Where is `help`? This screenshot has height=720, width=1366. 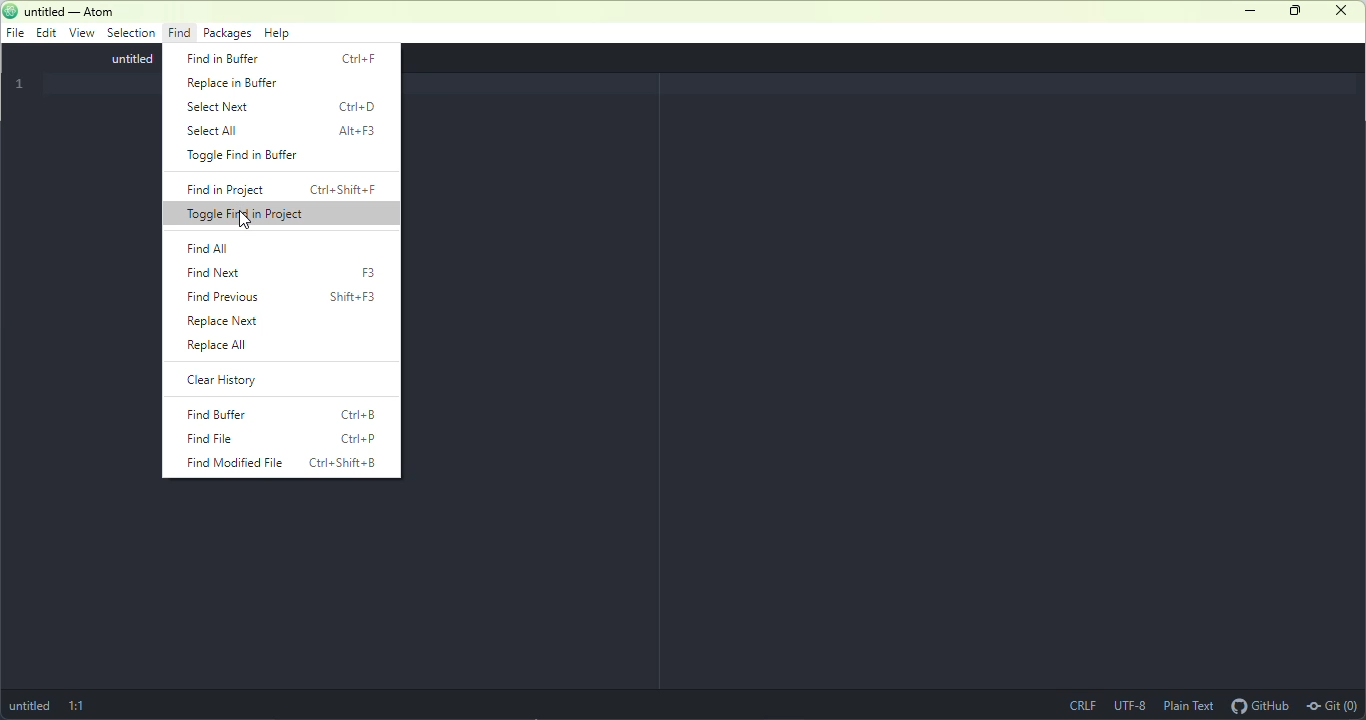 help is located at coordinates (279, 34).